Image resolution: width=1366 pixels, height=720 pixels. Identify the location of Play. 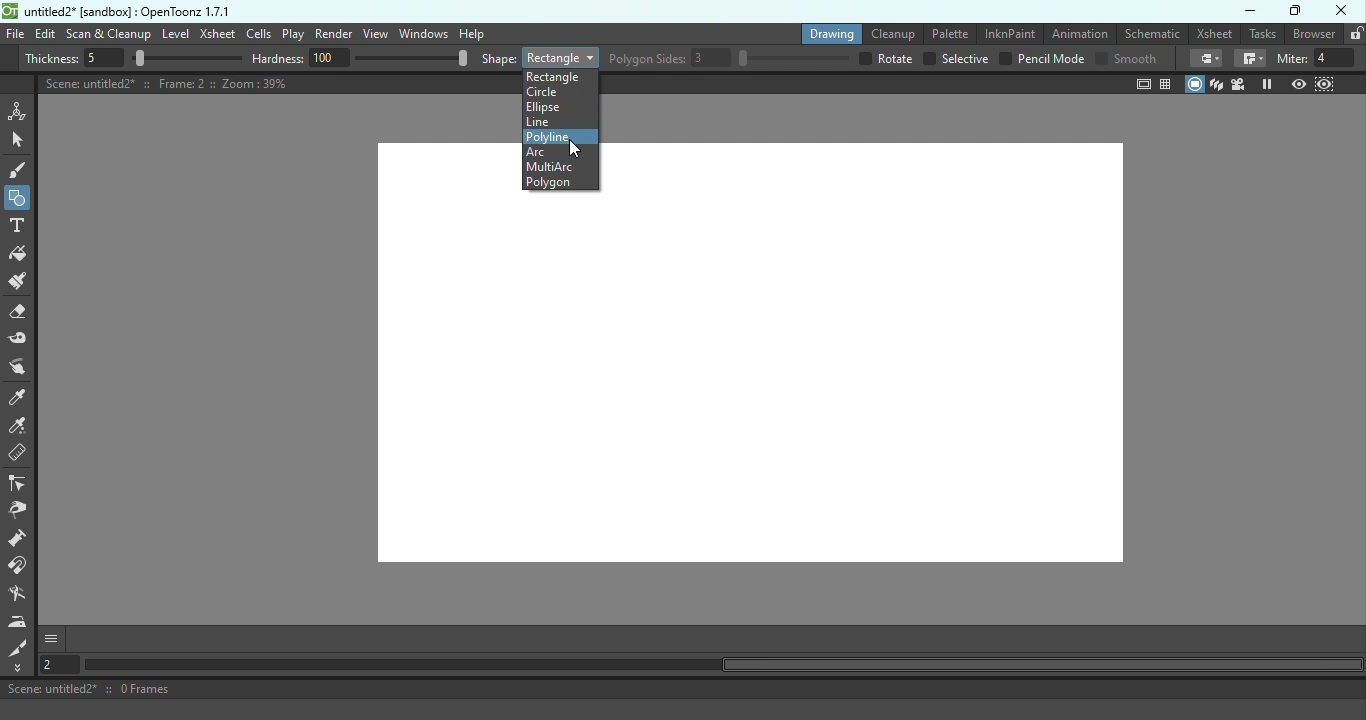
(293, 34).